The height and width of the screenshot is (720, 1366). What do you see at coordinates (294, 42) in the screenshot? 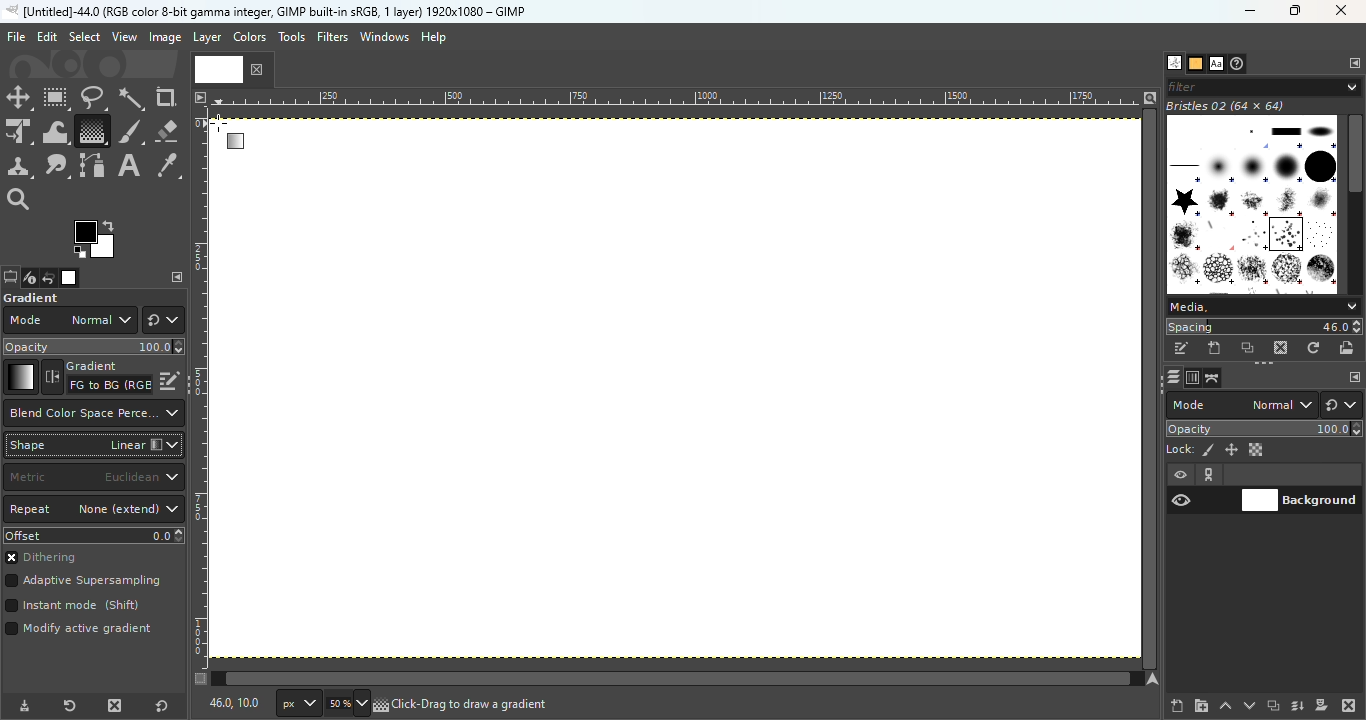
I see `Tools` at bounding box center [294, 42].